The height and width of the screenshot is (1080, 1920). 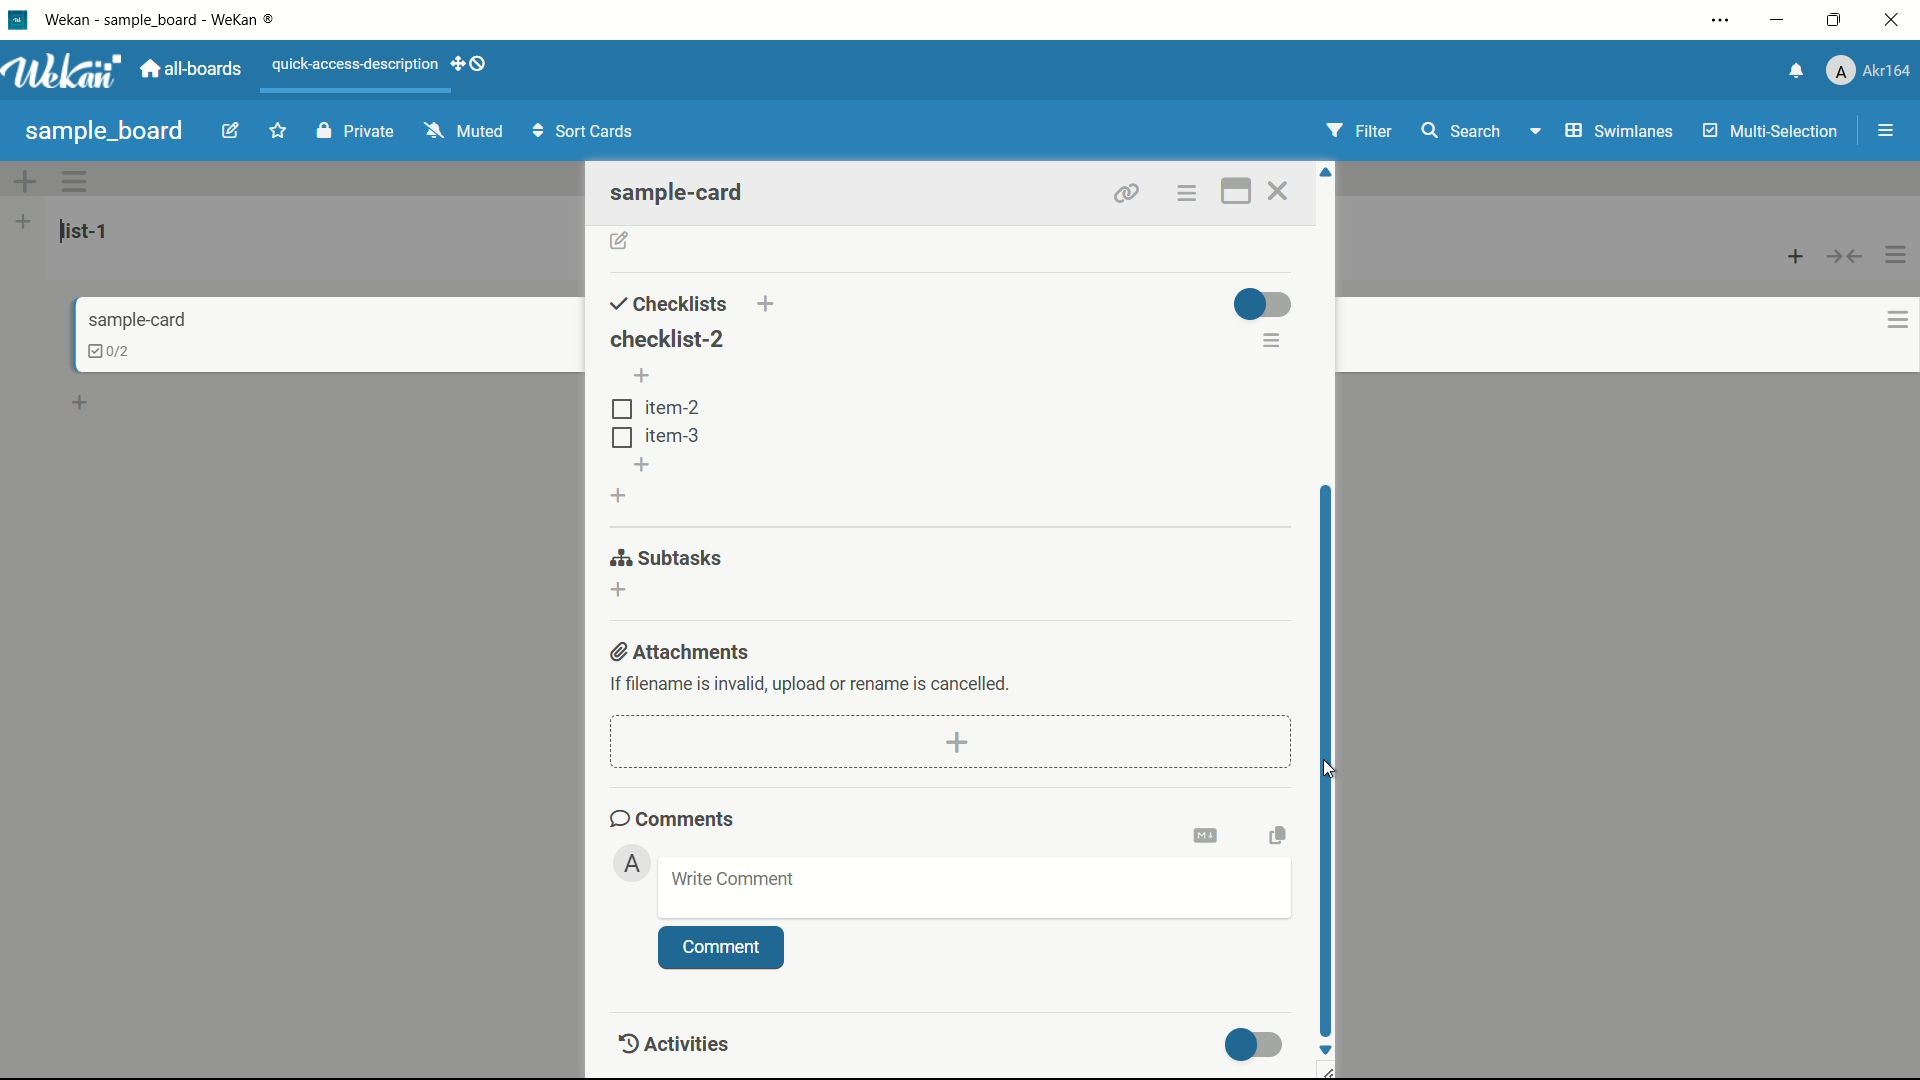 What do you see at coordinates (812, 683) in the screenshot?
I see `text` at bounding box center [812, 683].